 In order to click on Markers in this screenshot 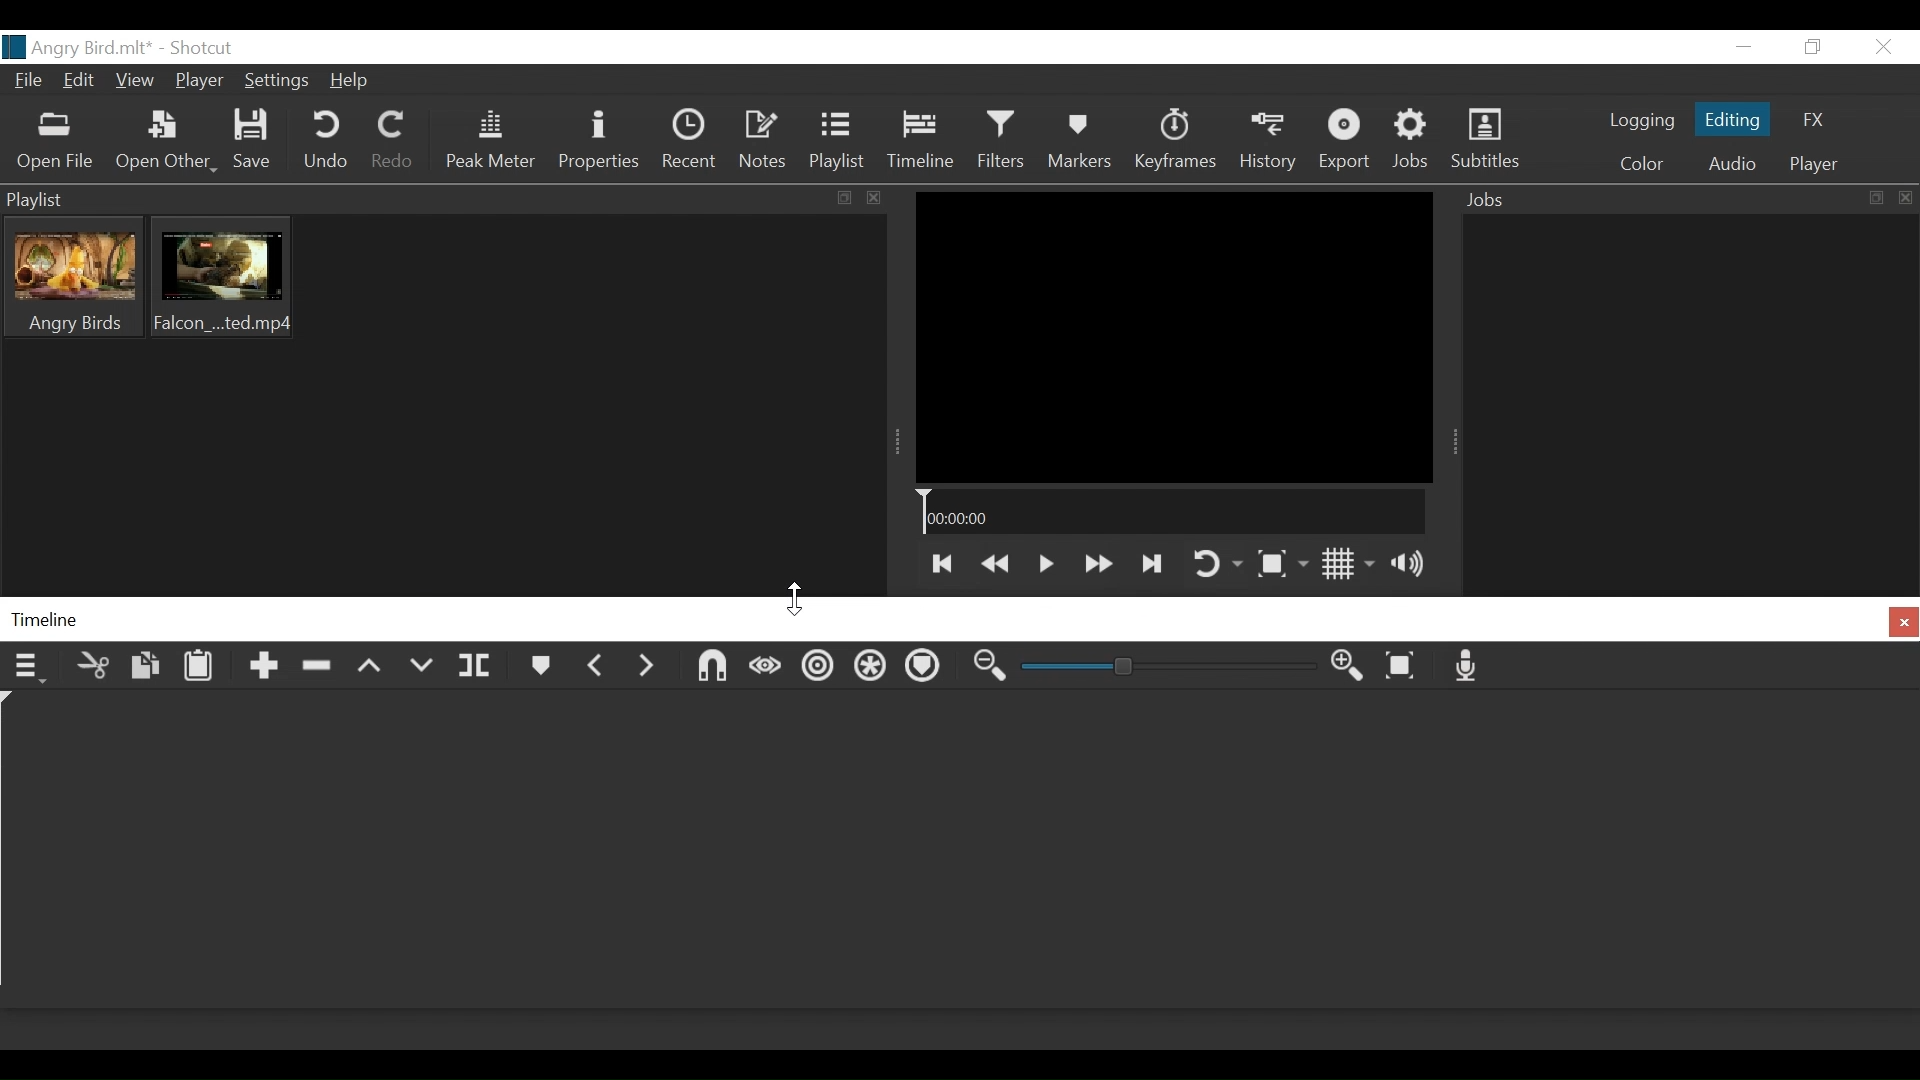, I will do `click(538, 668)`.